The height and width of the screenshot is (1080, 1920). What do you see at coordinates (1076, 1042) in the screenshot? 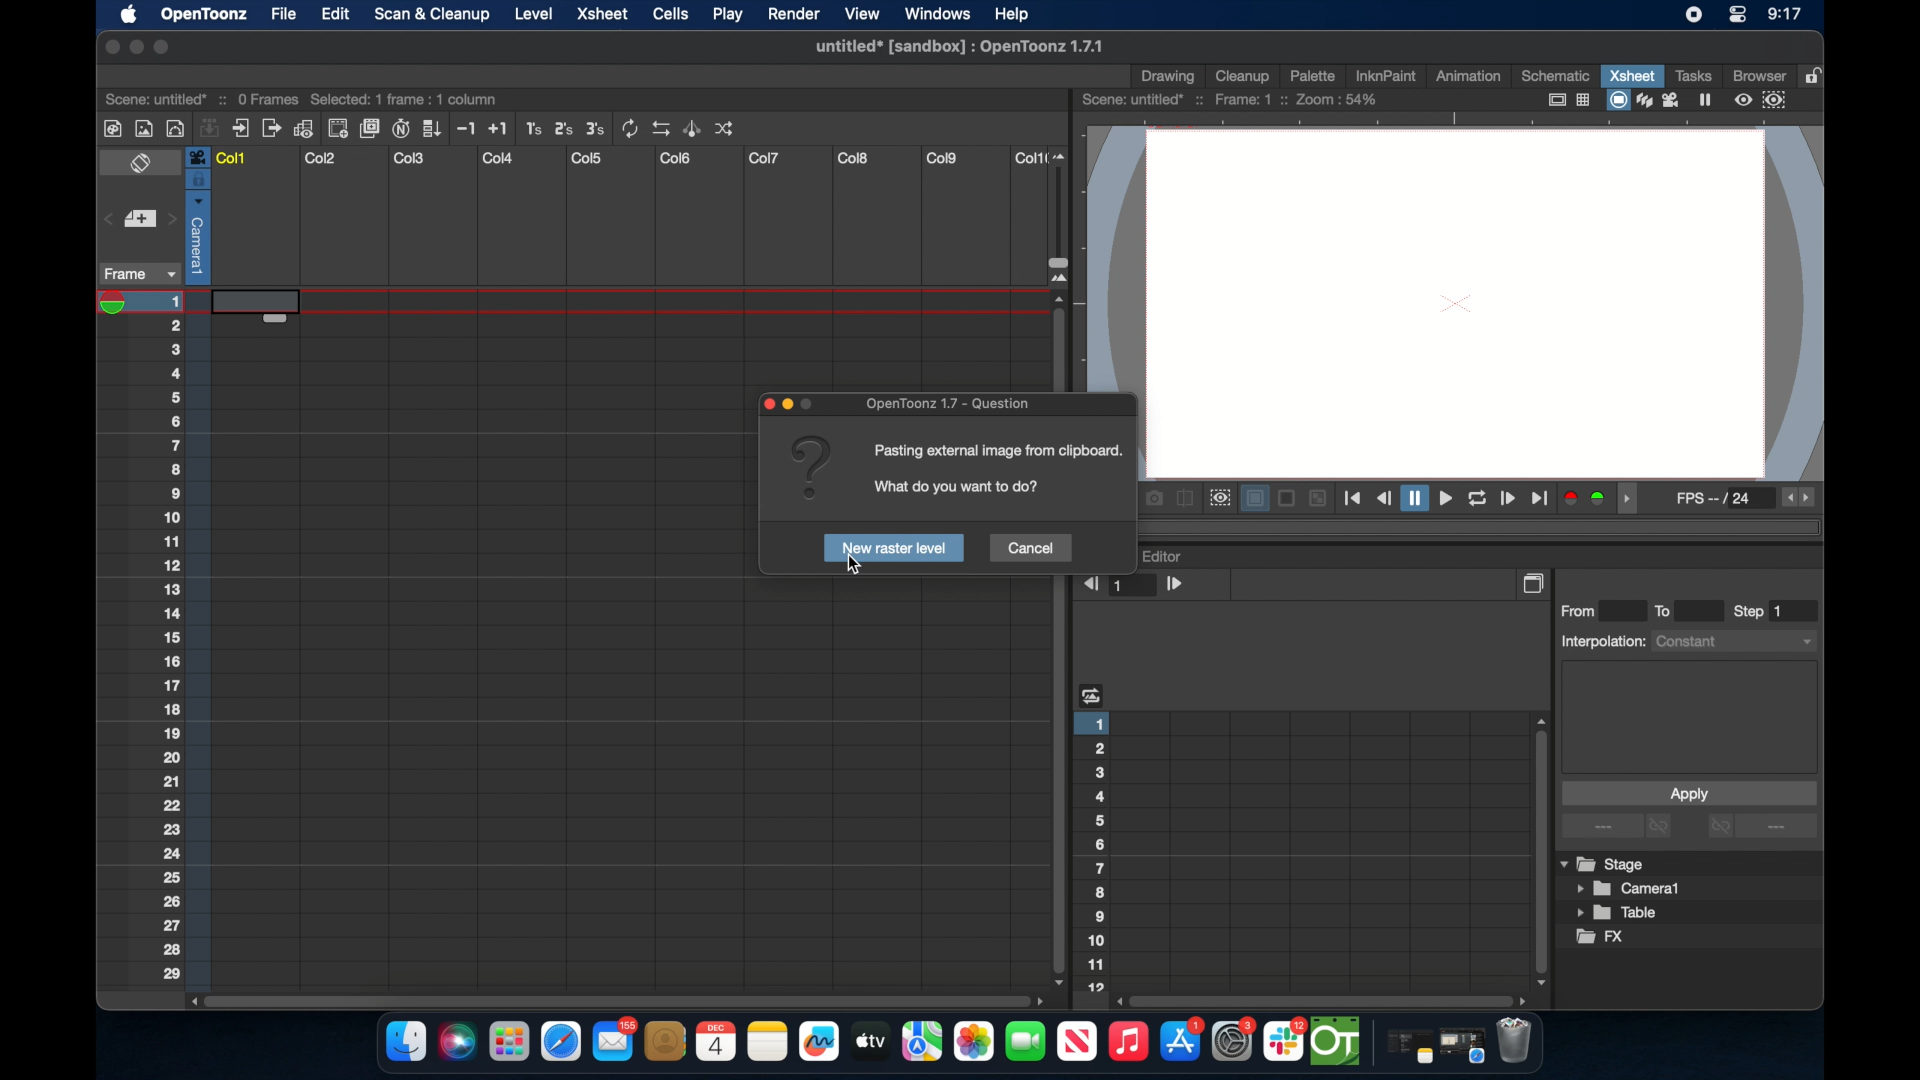
I see `apple tv` at bounding box center [1076, 1042].